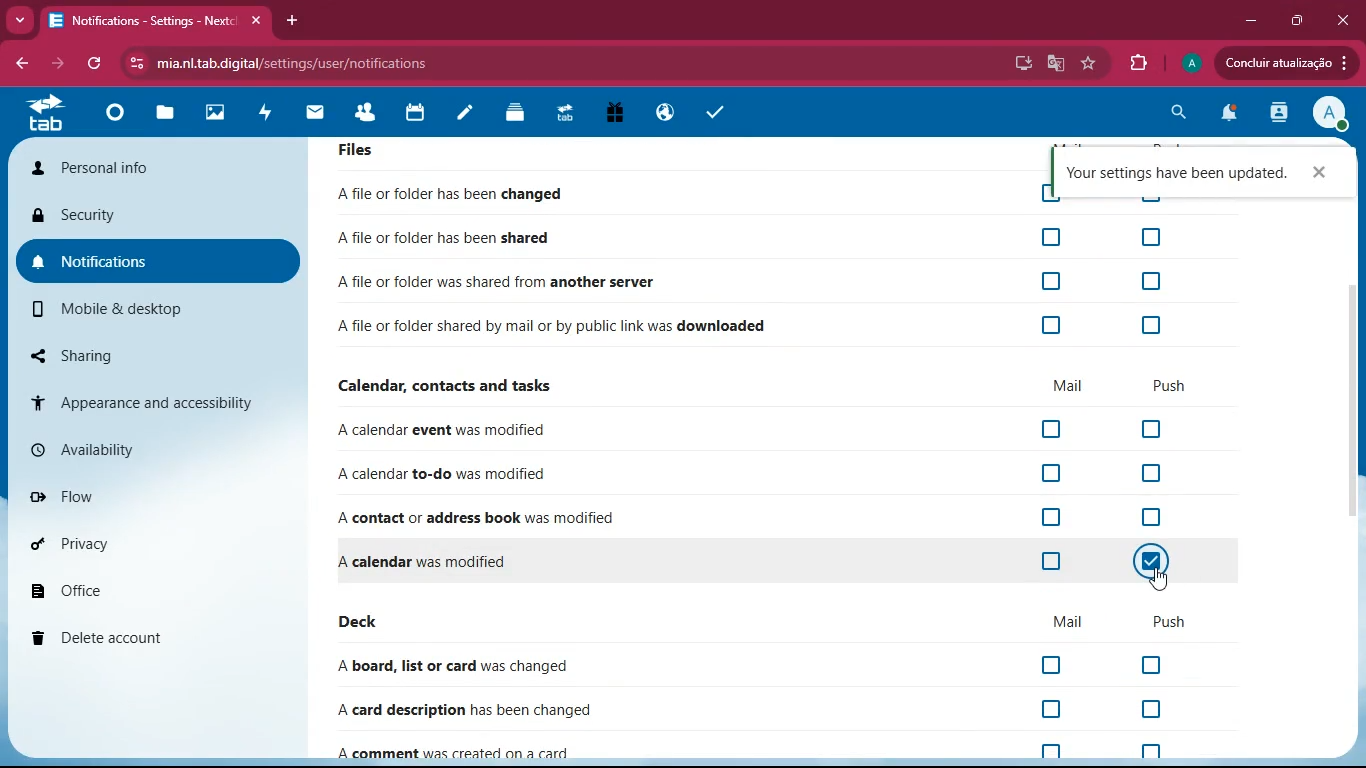 The image size is (1366, 768). I want to click on board, so click(467, 665).